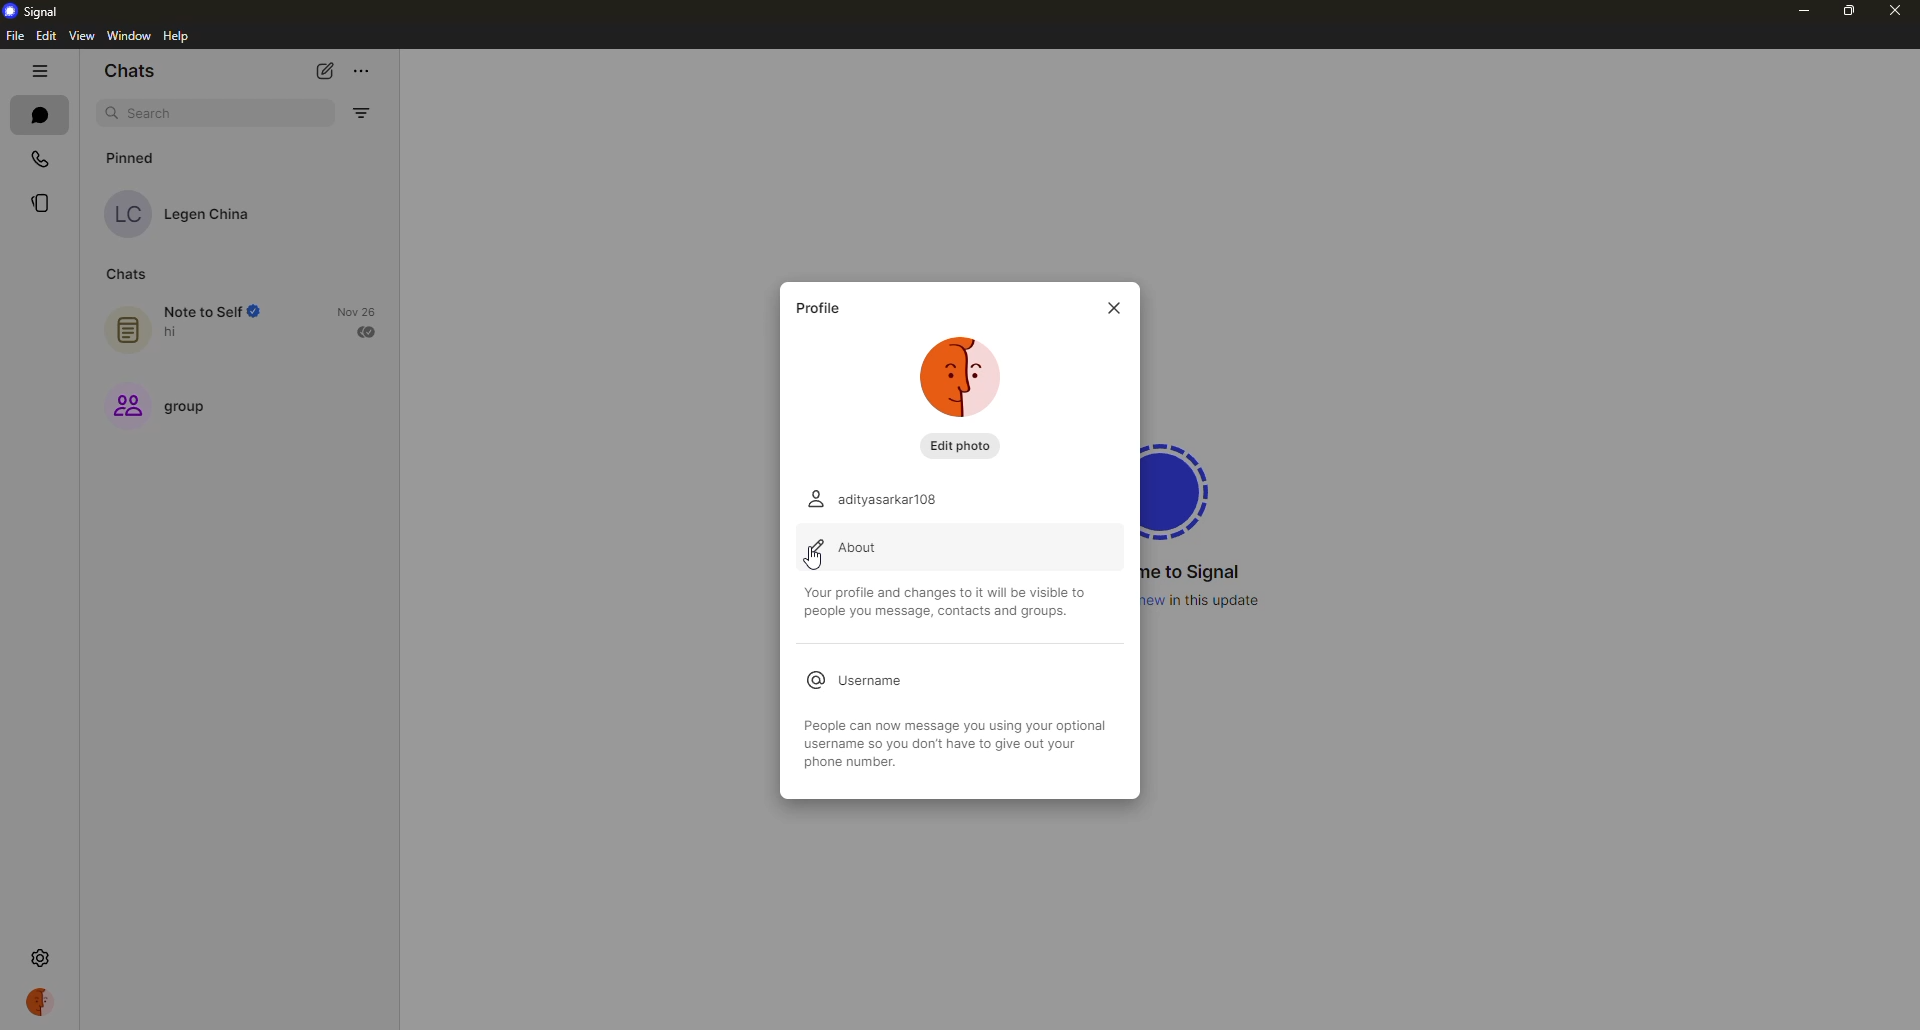  Describe the element at coordinates (356, 311) in the screenshot. I see `date` at that location.